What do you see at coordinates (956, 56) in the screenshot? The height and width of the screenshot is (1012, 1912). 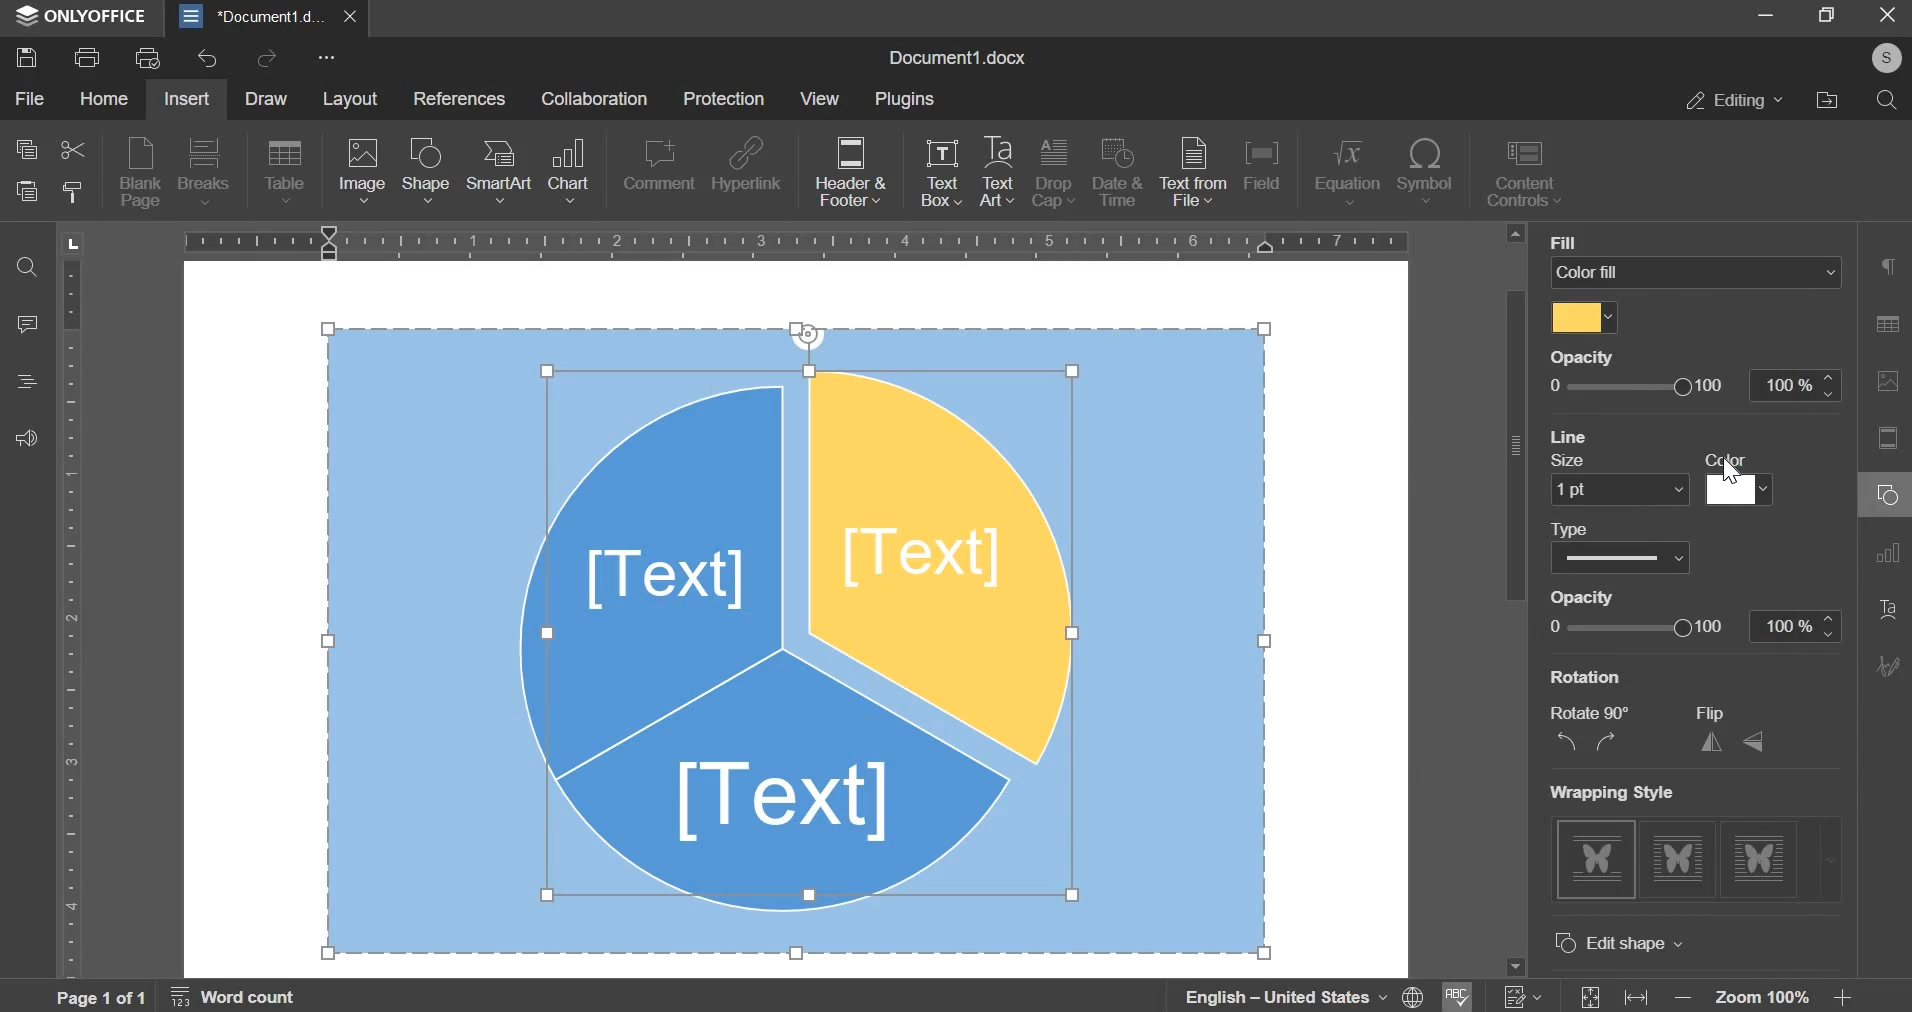 I see `Document1.docx` at bounding box center [956, 56].